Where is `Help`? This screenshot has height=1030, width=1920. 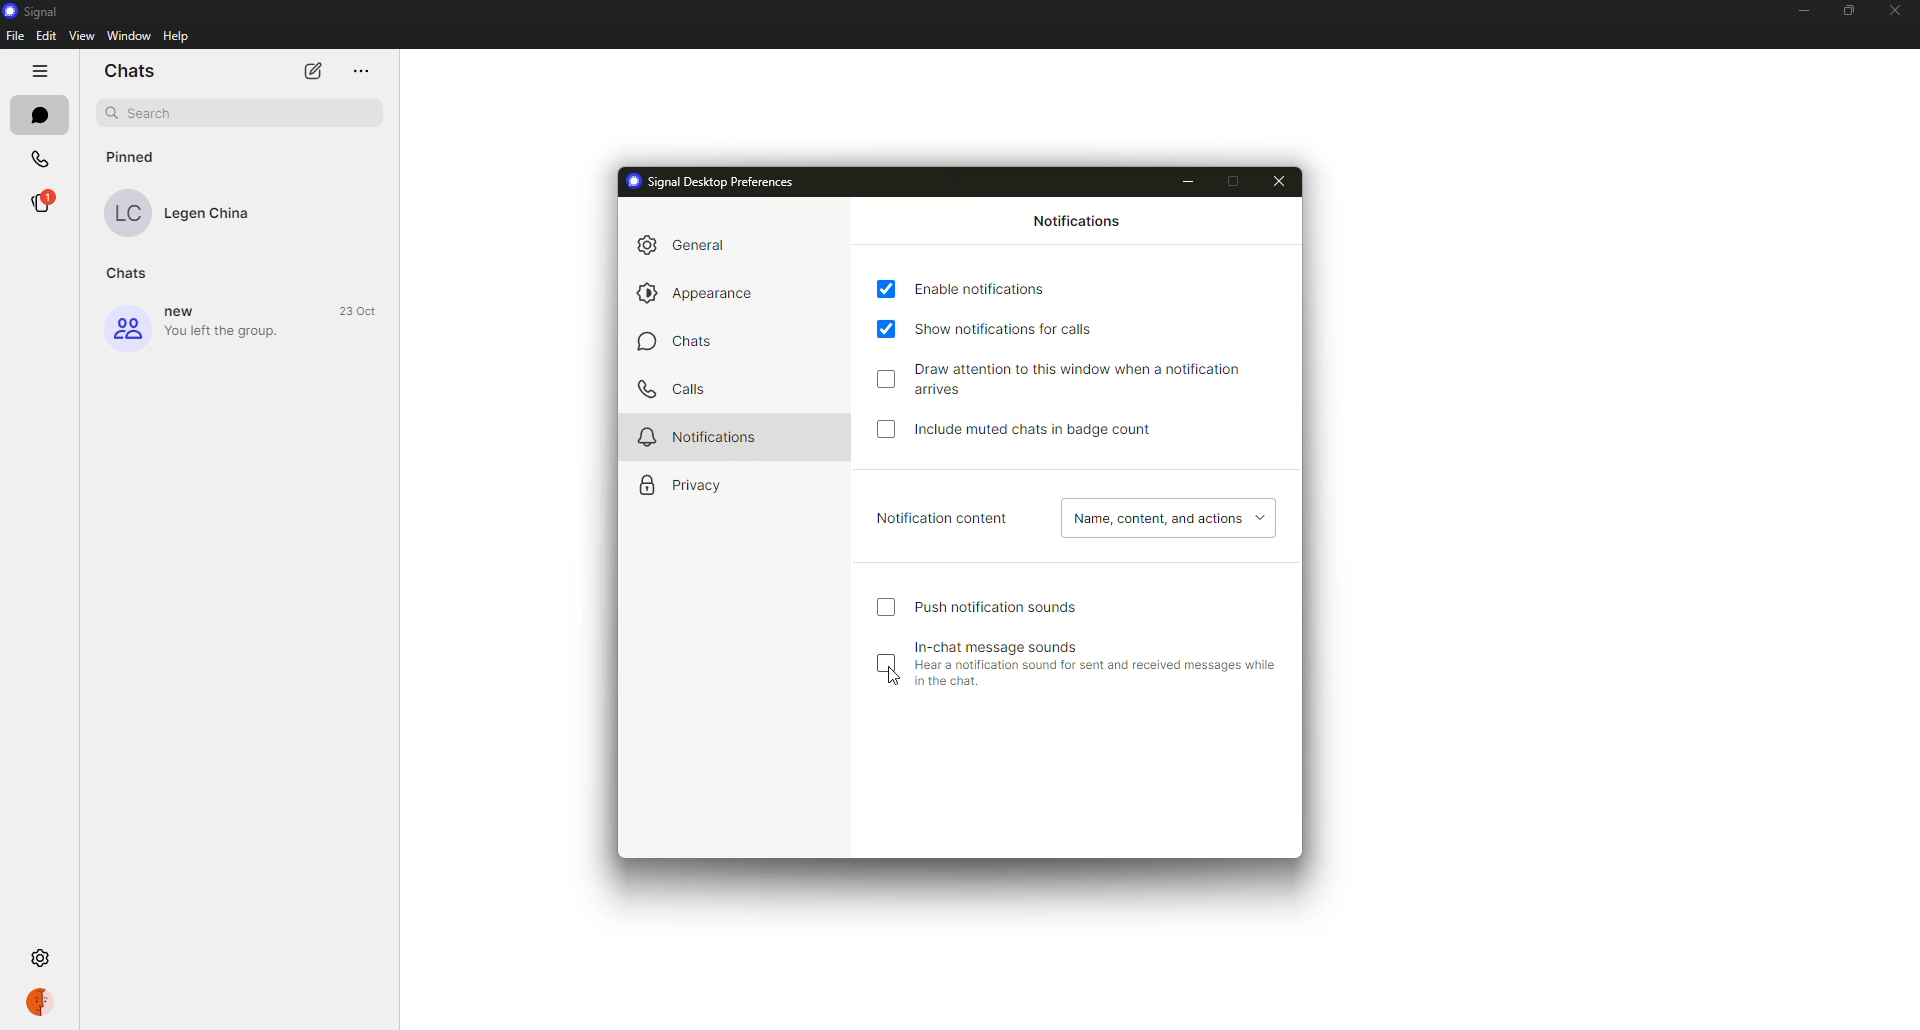 Help is located at coordinates (176, 36).